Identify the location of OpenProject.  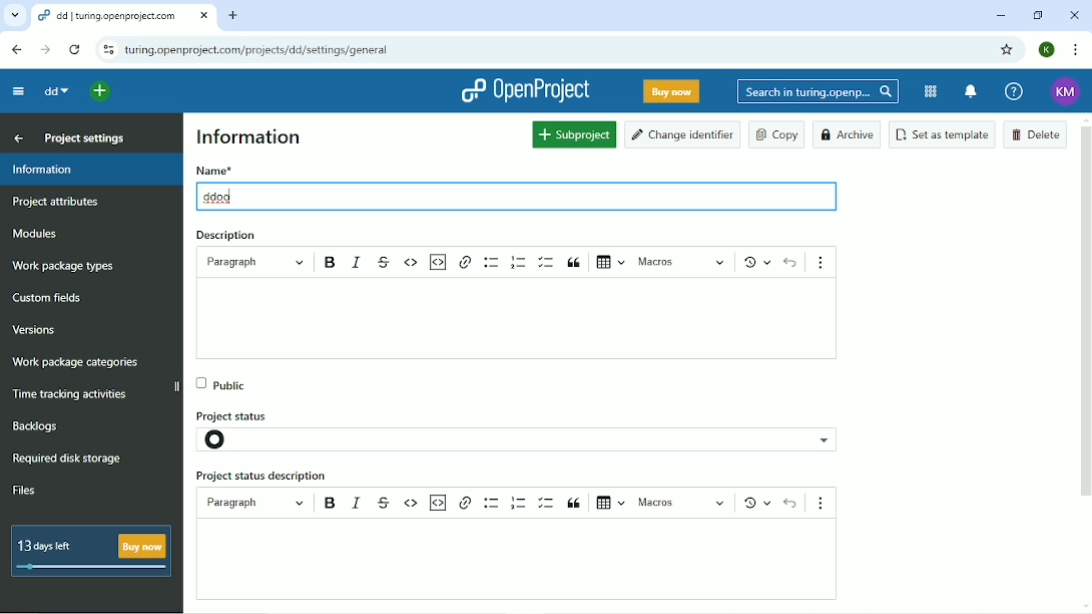
(526, 89).